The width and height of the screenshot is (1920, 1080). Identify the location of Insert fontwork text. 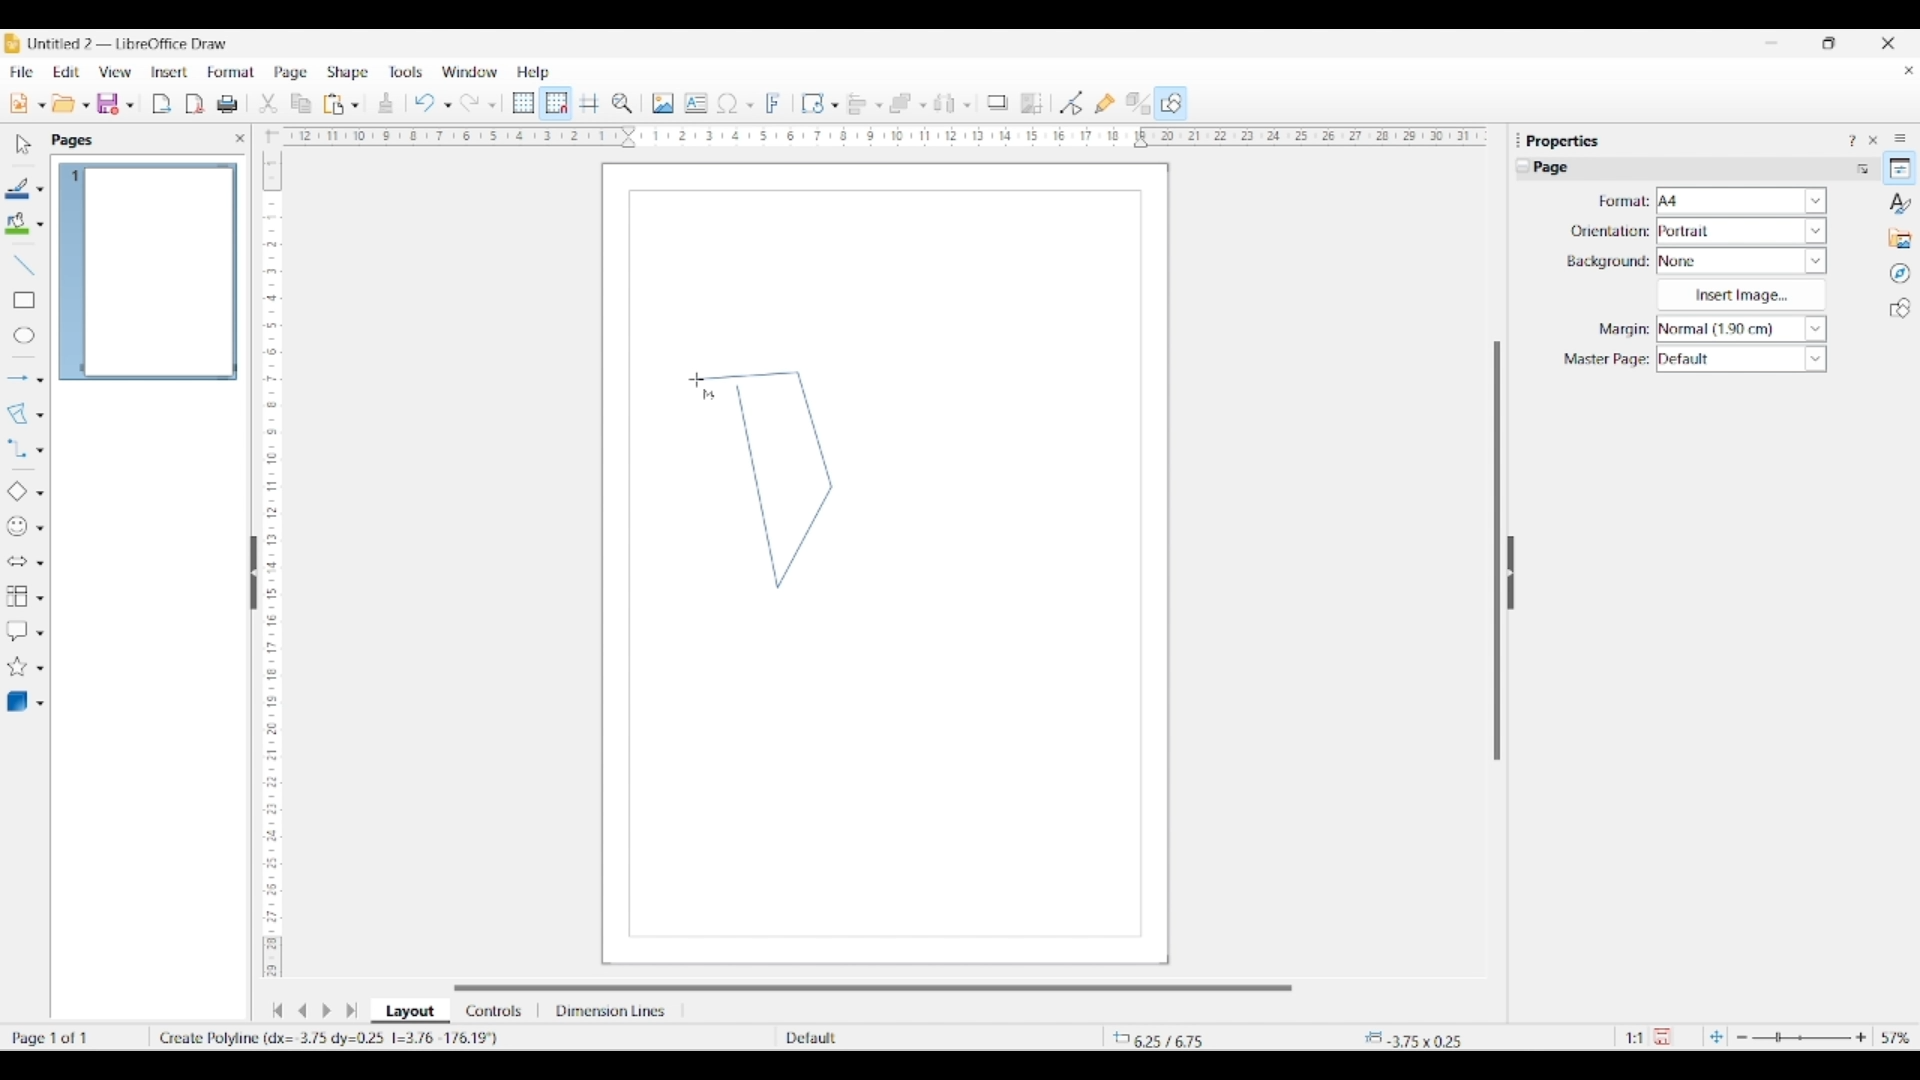
(774, 103).